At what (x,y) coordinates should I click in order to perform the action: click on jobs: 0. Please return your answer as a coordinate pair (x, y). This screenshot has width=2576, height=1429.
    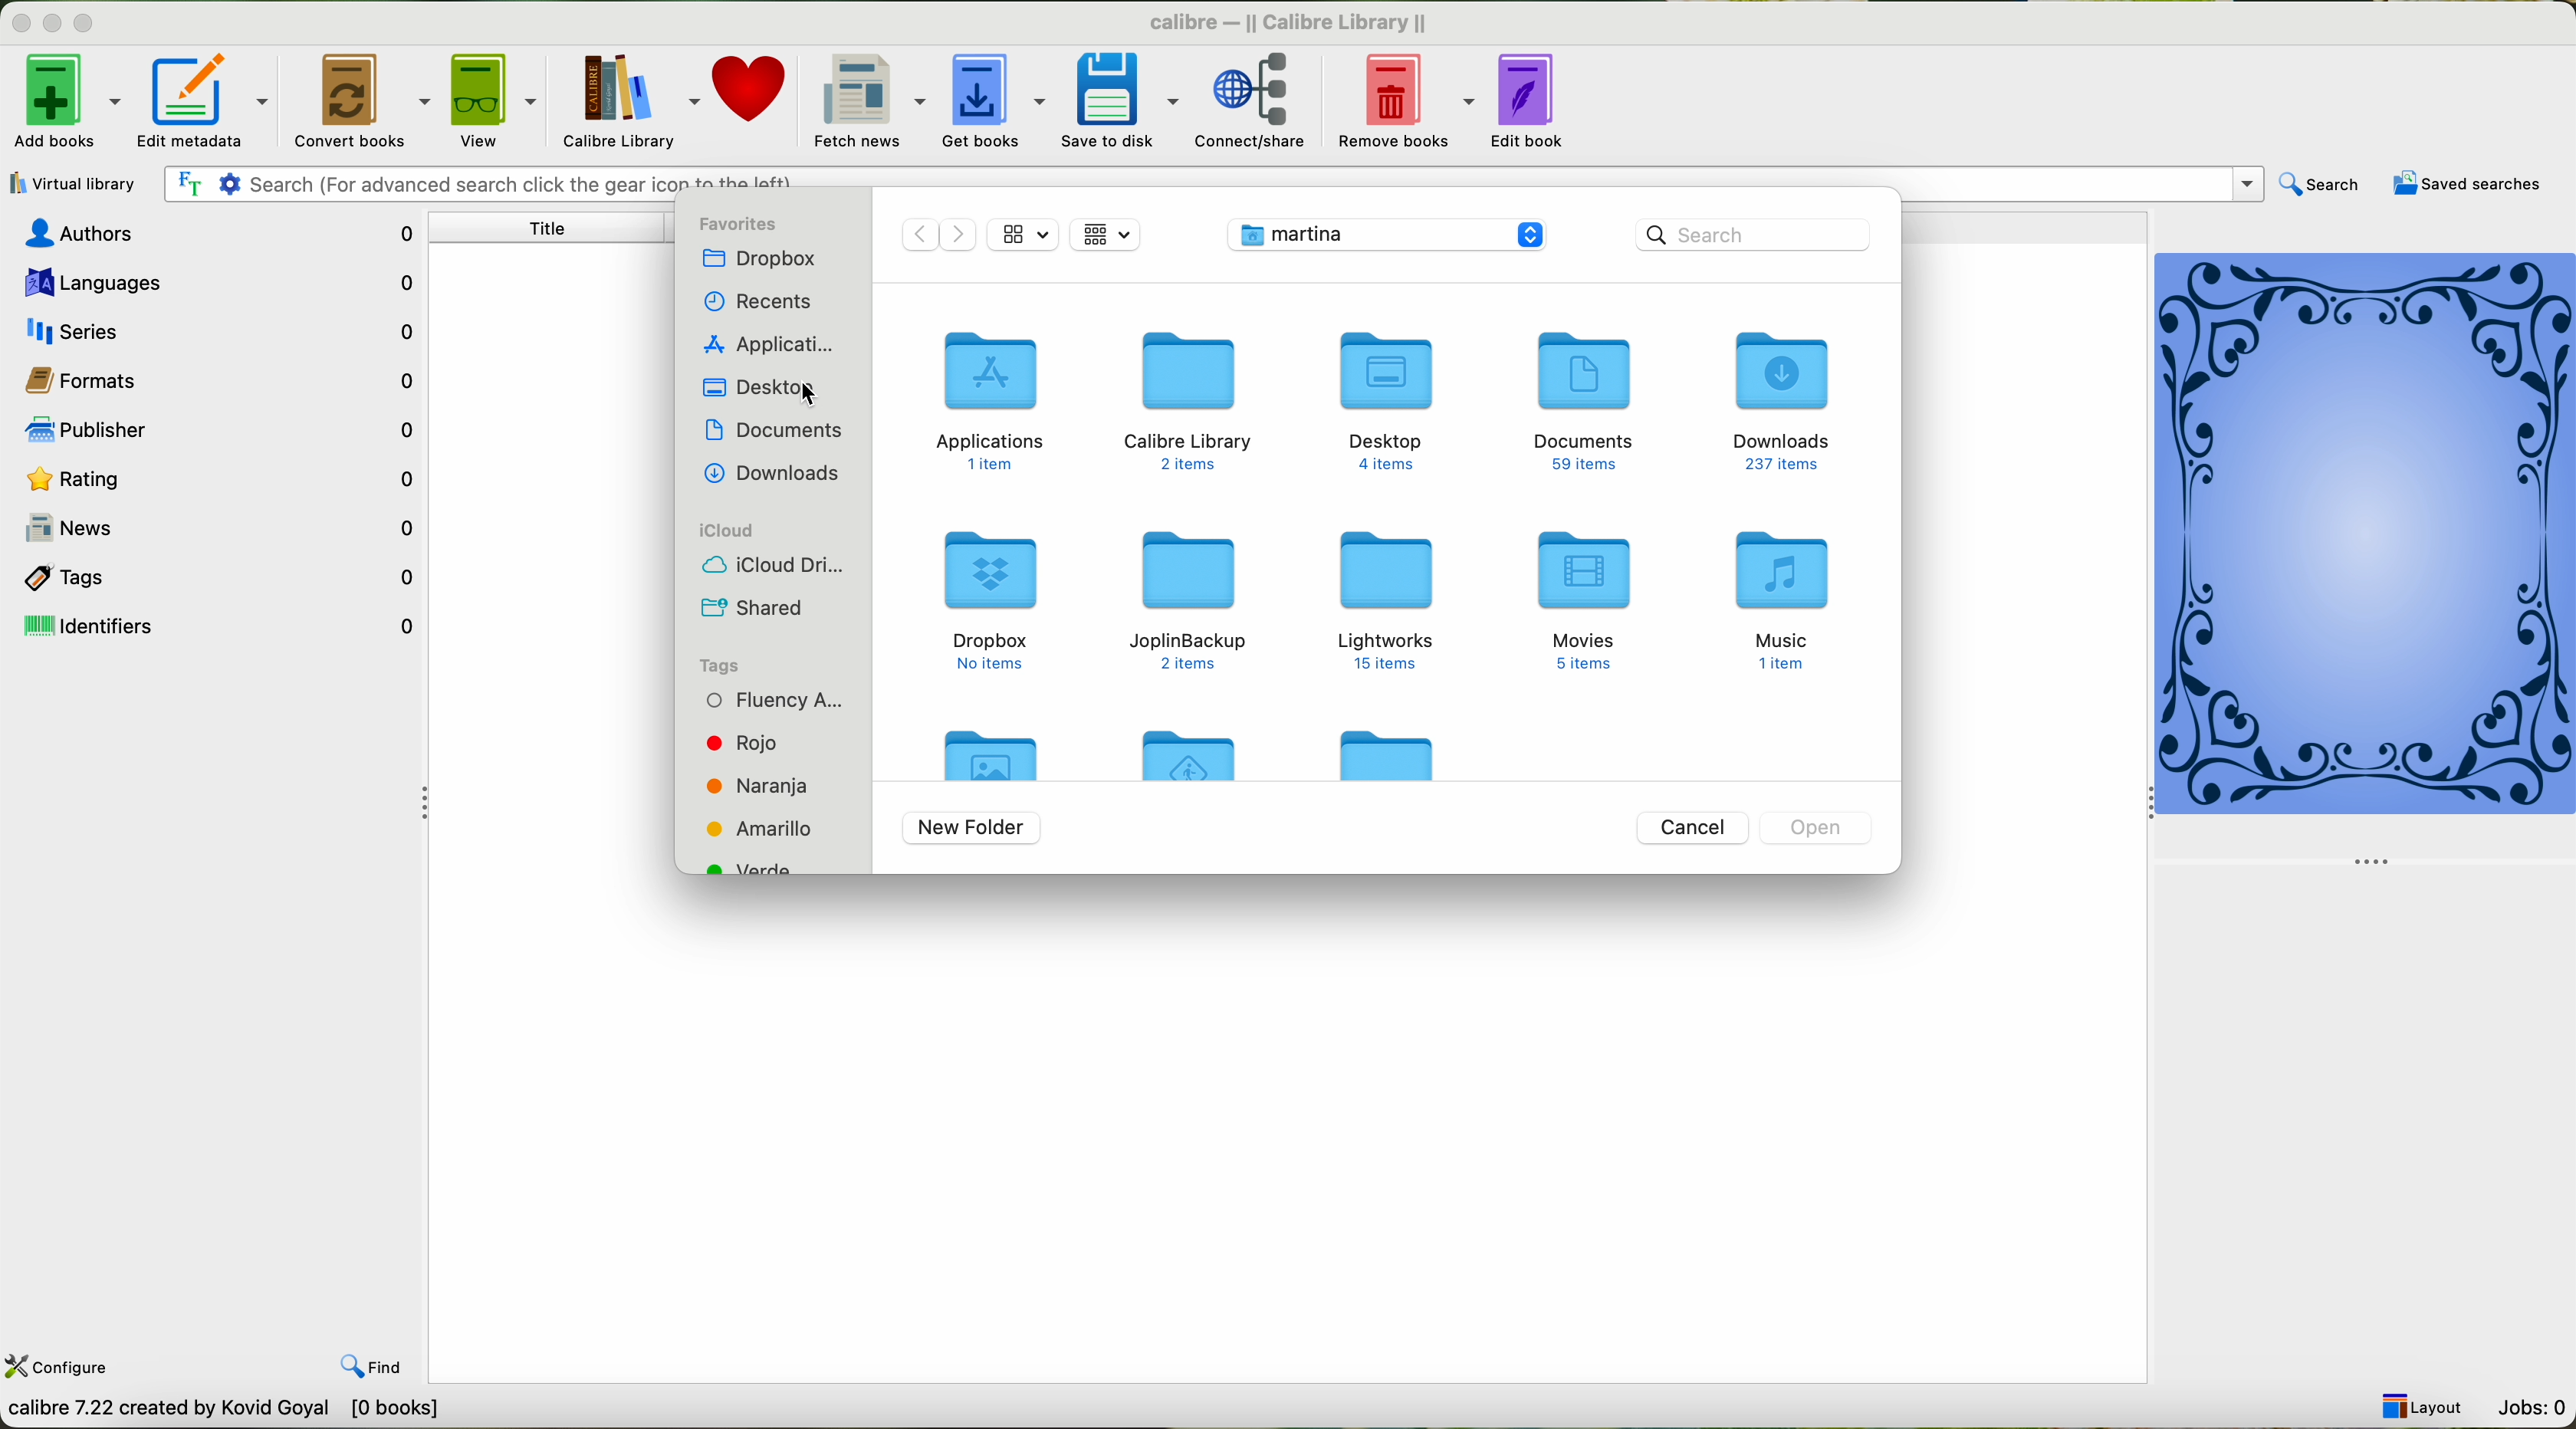
    Looking at the image, I should click on (2531, 1406).